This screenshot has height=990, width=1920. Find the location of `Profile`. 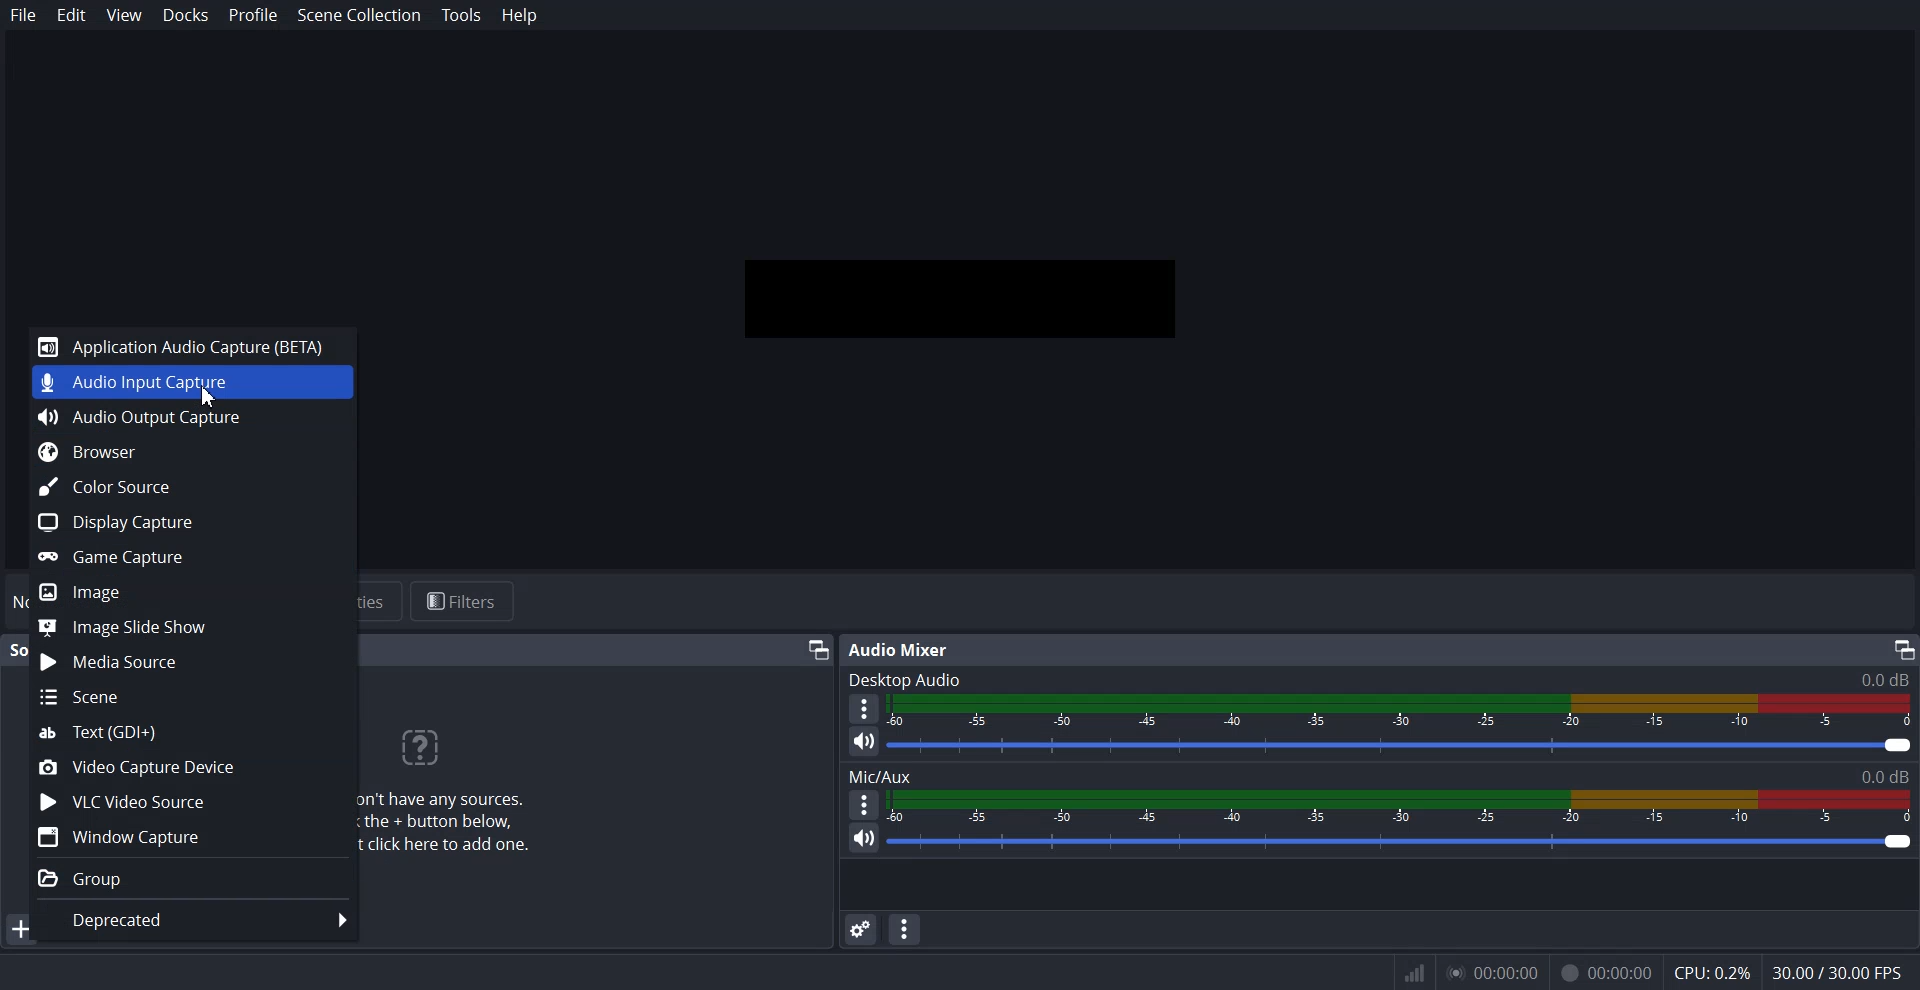

Profile is located at coordinates (253, 15).